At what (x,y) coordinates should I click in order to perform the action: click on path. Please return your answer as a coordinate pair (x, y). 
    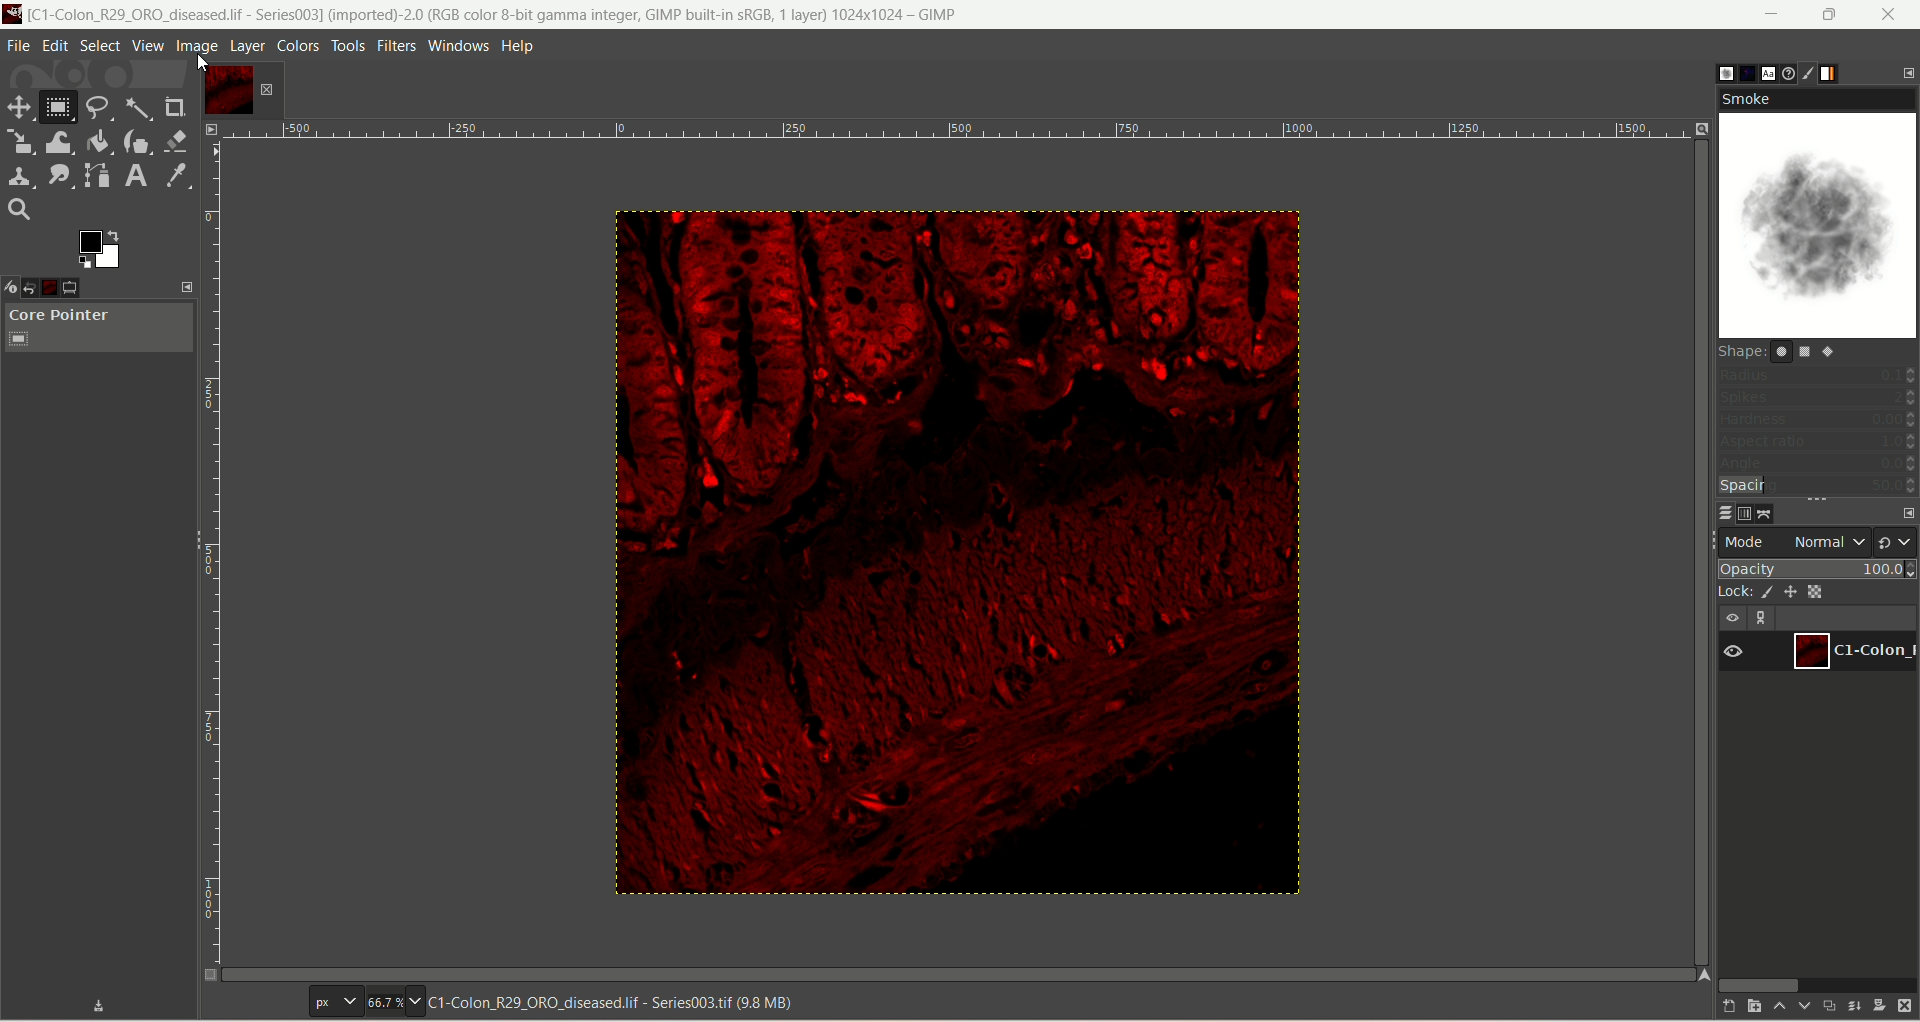
    Looking at the image, I should click on (1764, 513).